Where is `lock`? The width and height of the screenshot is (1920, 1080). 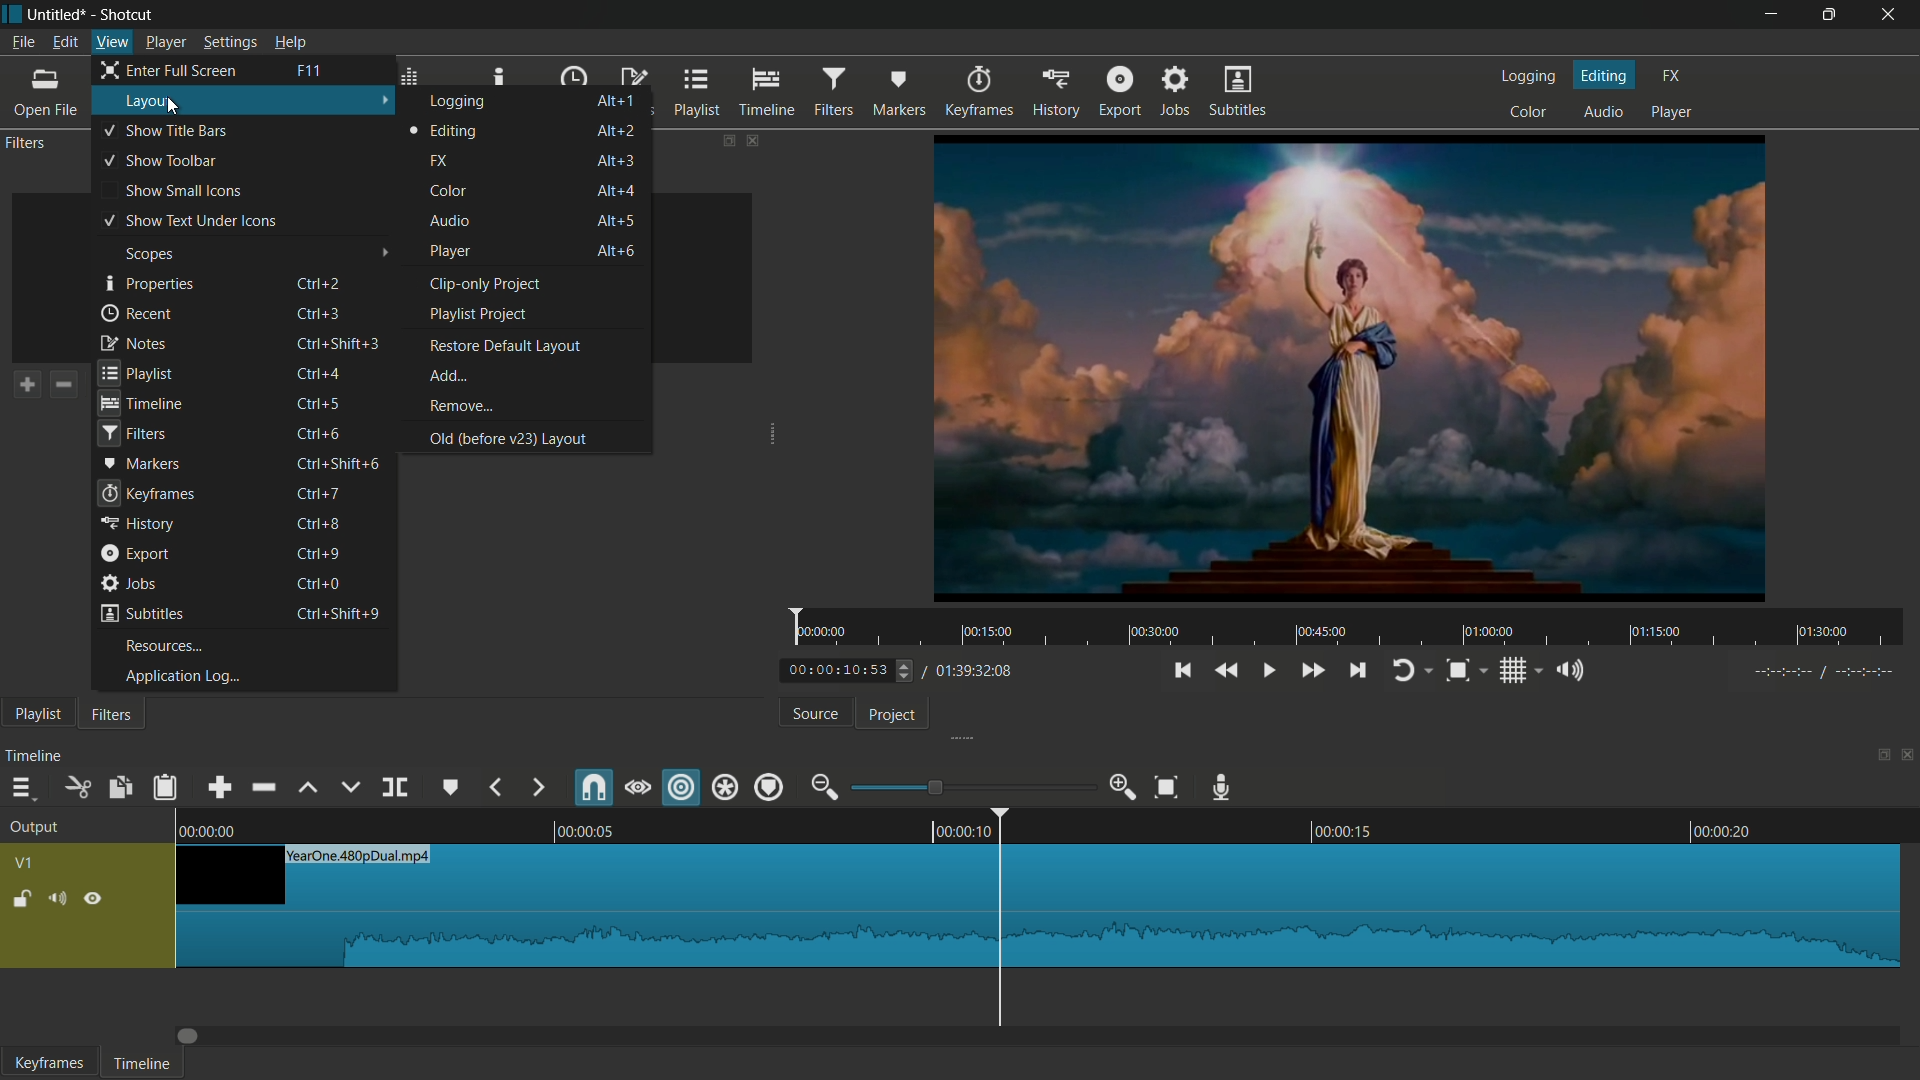 lock is located at coordinates (21, 901).